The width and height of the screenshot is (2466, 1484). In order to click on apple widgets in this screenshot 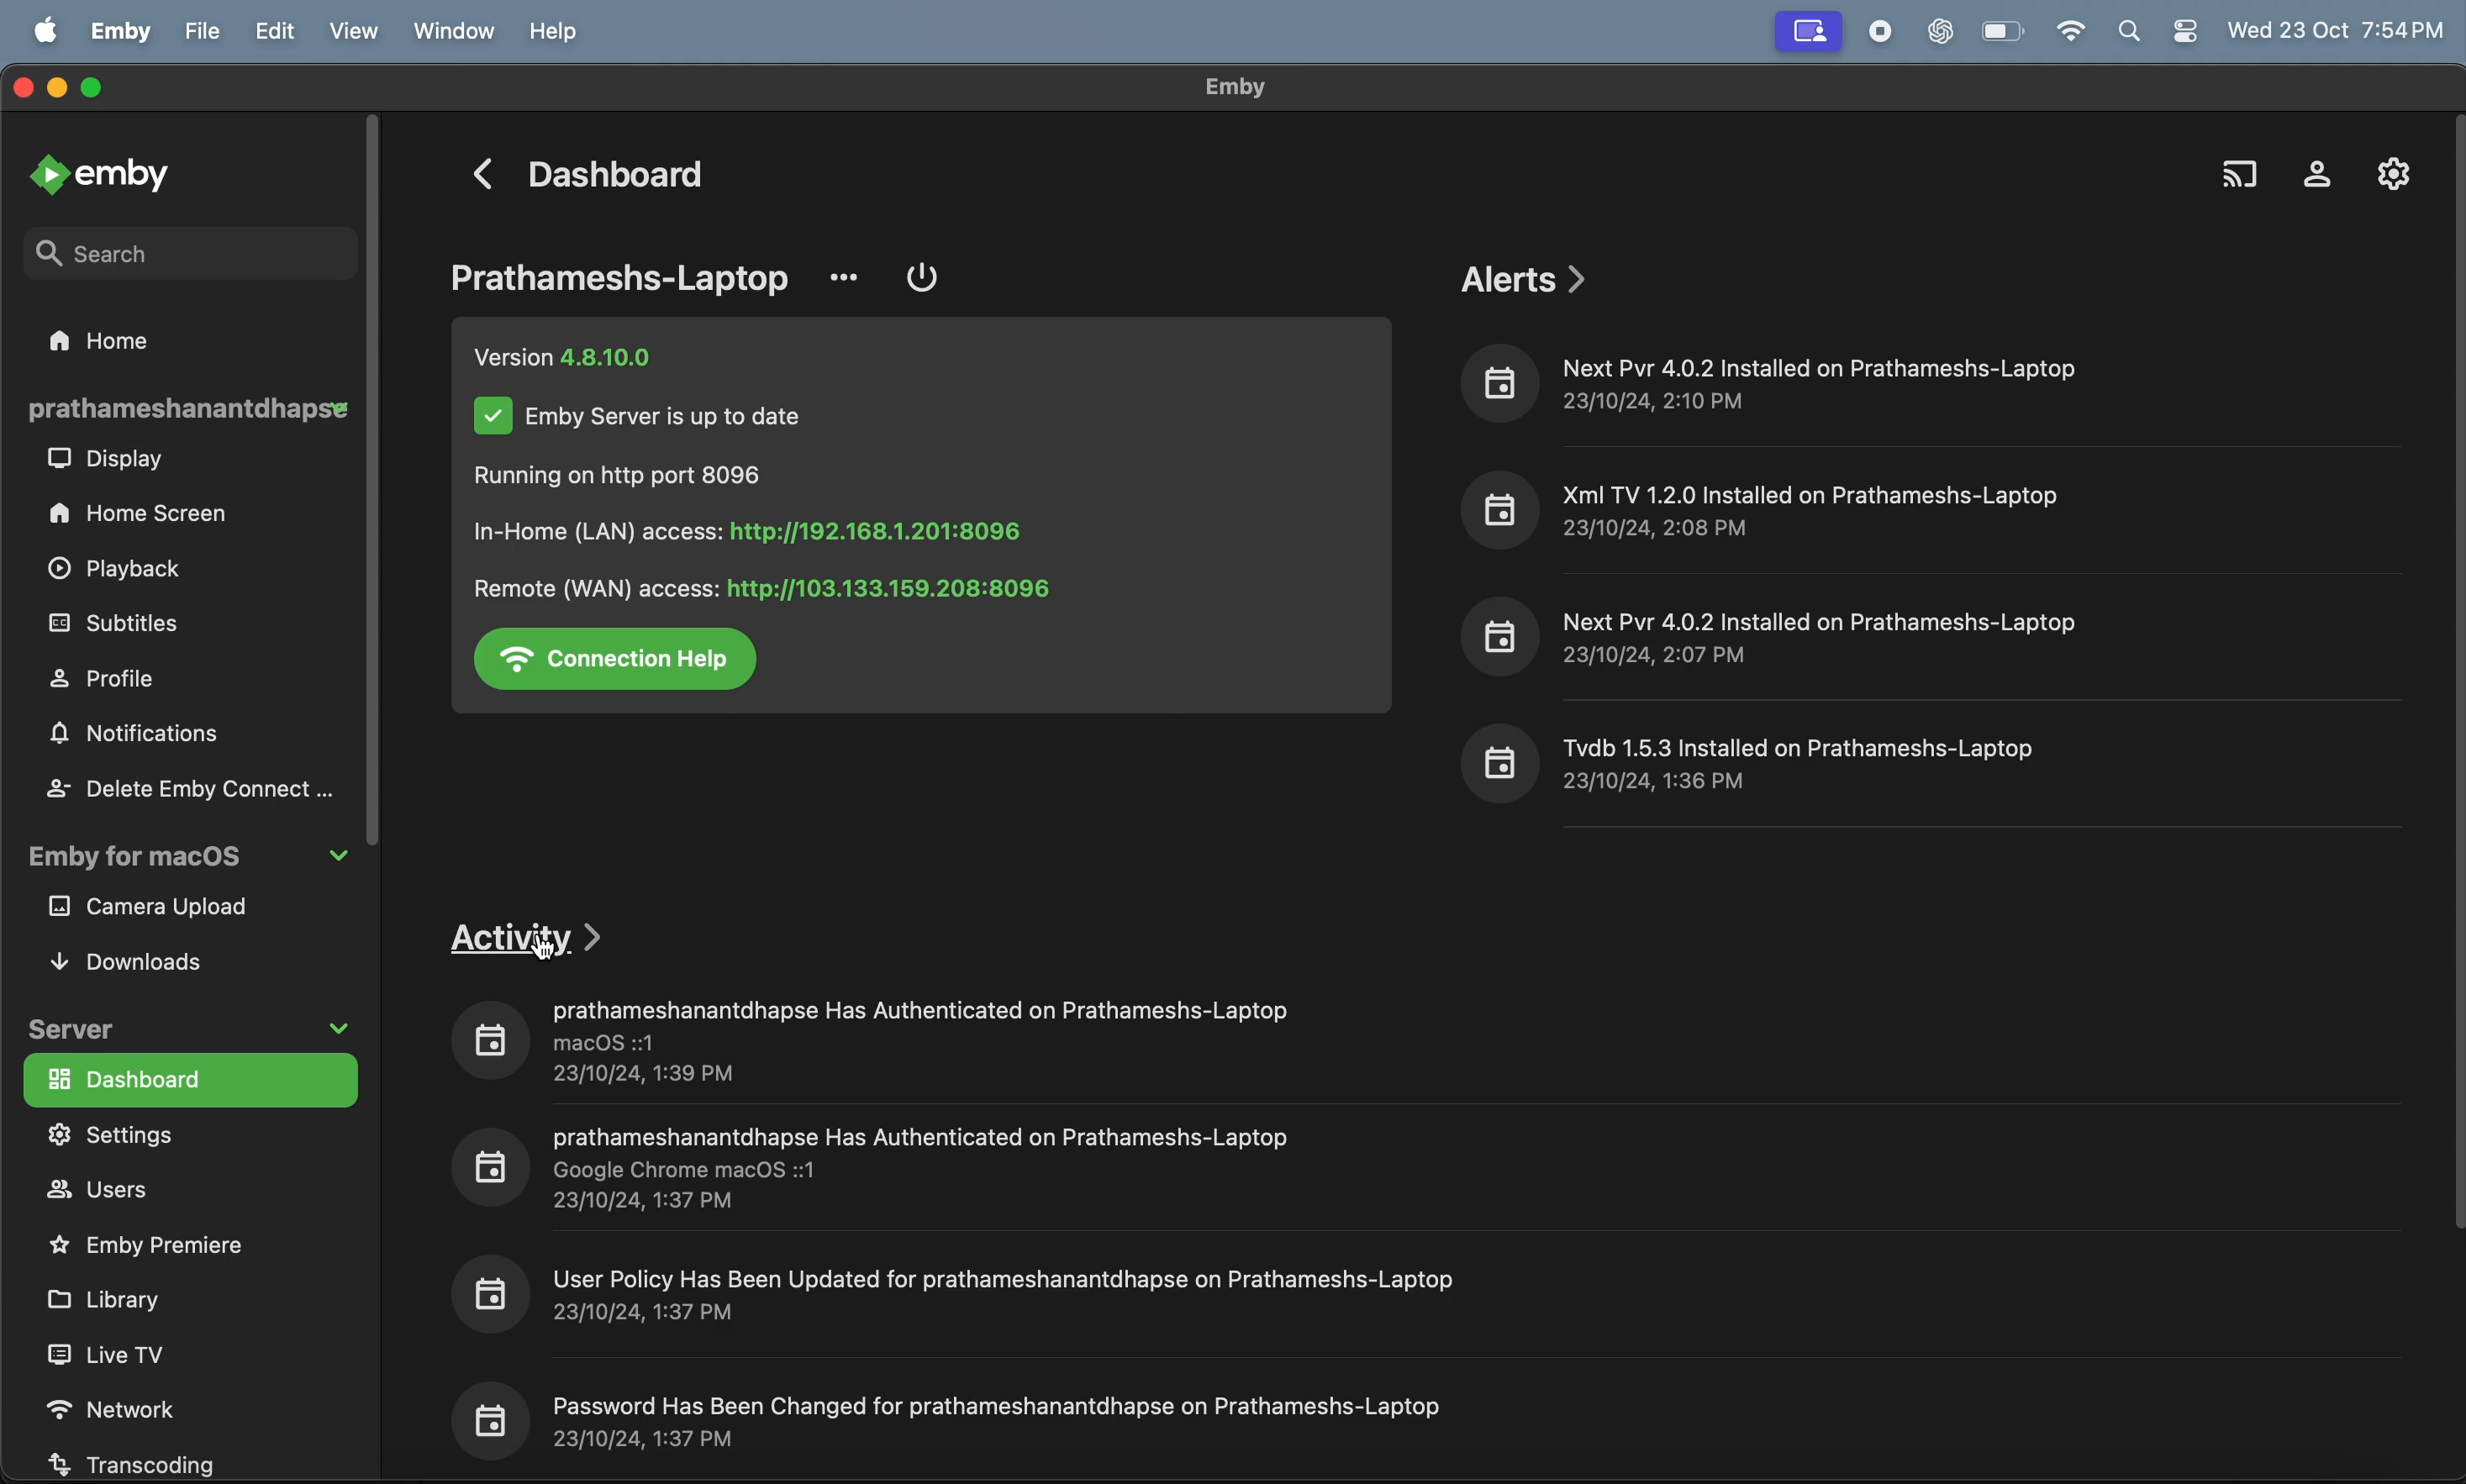, I will do `click(2158, 30)`.